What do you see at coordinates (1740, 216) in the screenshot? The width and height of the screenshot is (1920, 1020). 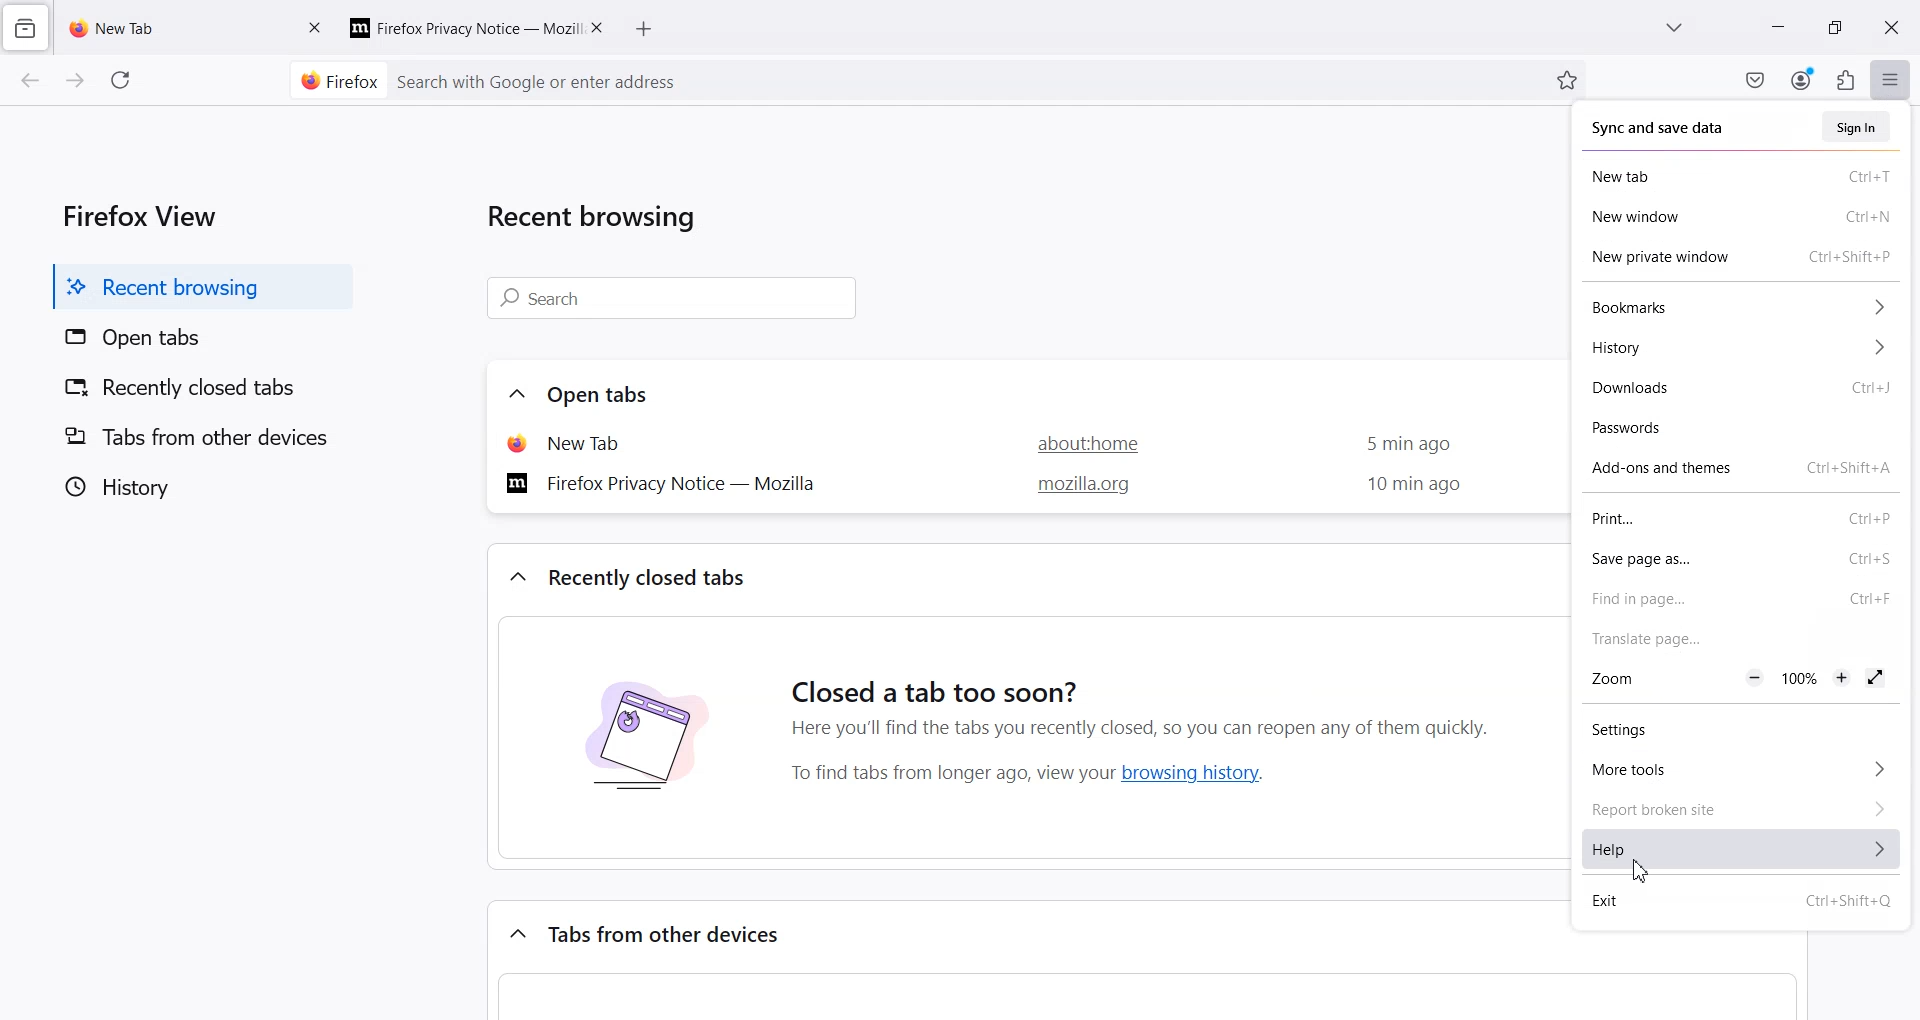 I see `New window` at bounding box center [1740, 216].